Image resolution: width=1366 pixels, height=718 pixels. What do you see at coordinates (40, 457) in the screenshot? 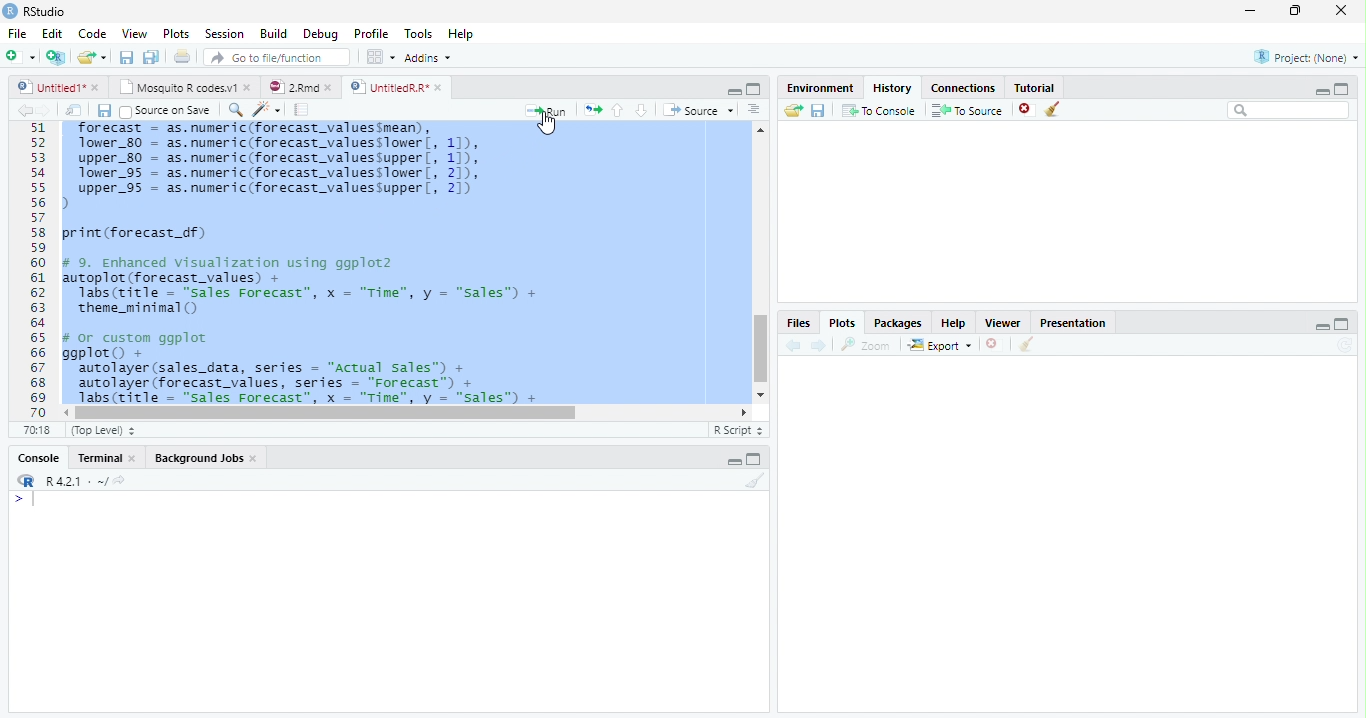
I see `Console` at bounding box center [40, 457].